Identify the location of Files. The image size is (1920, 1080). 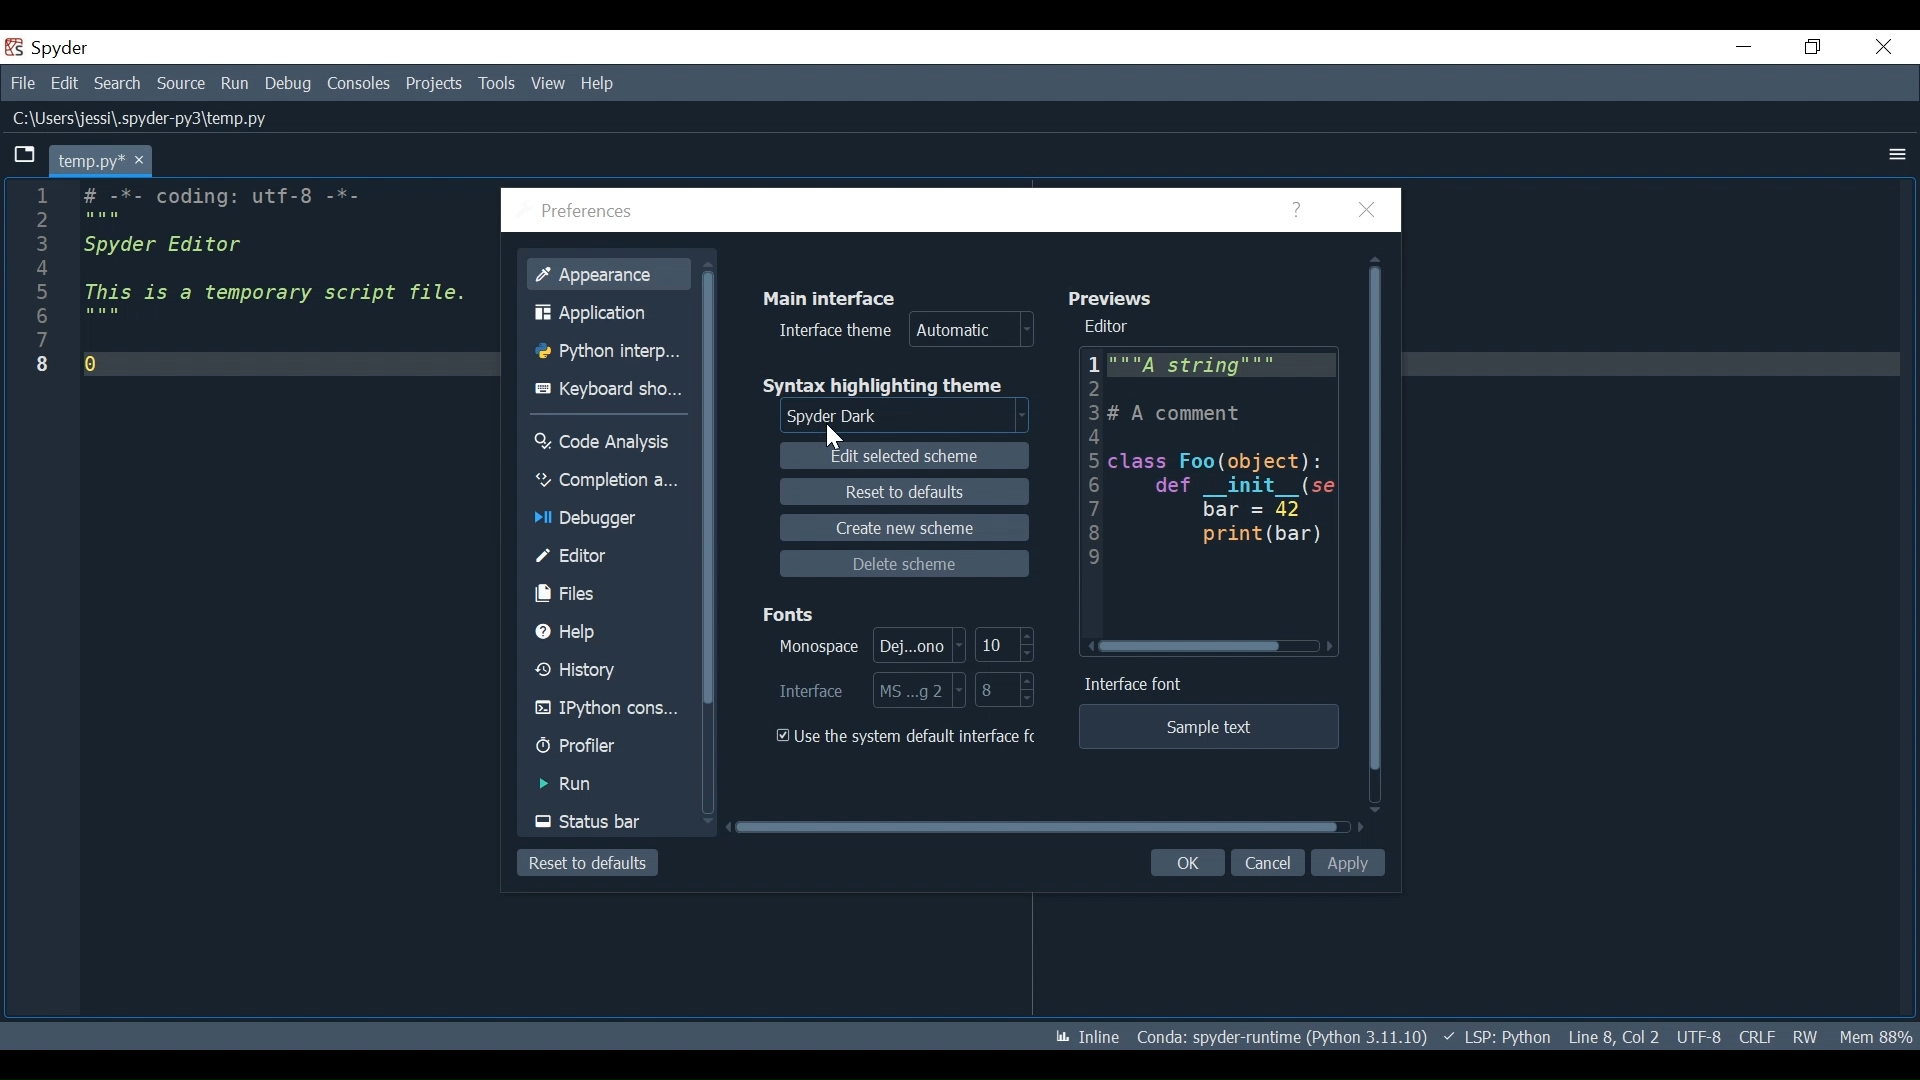
(611, 593).